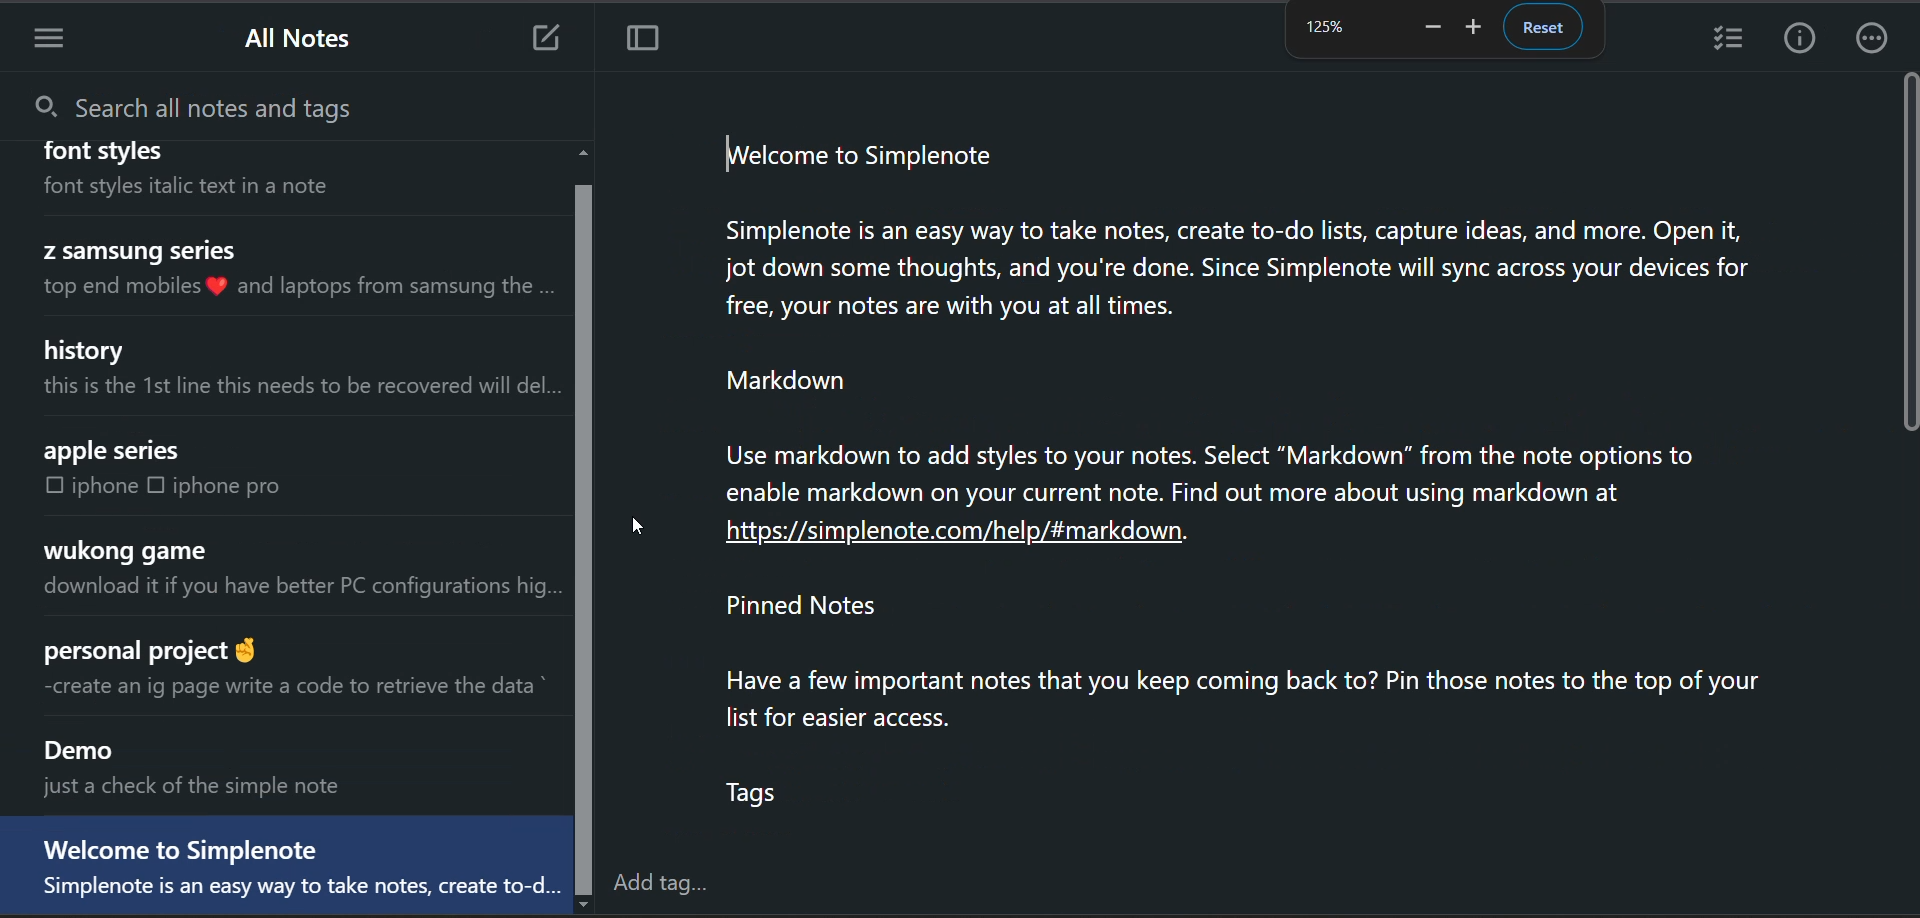  Describe the element at coordinates (237, 106) in the screenshot. I see `search` at that location.